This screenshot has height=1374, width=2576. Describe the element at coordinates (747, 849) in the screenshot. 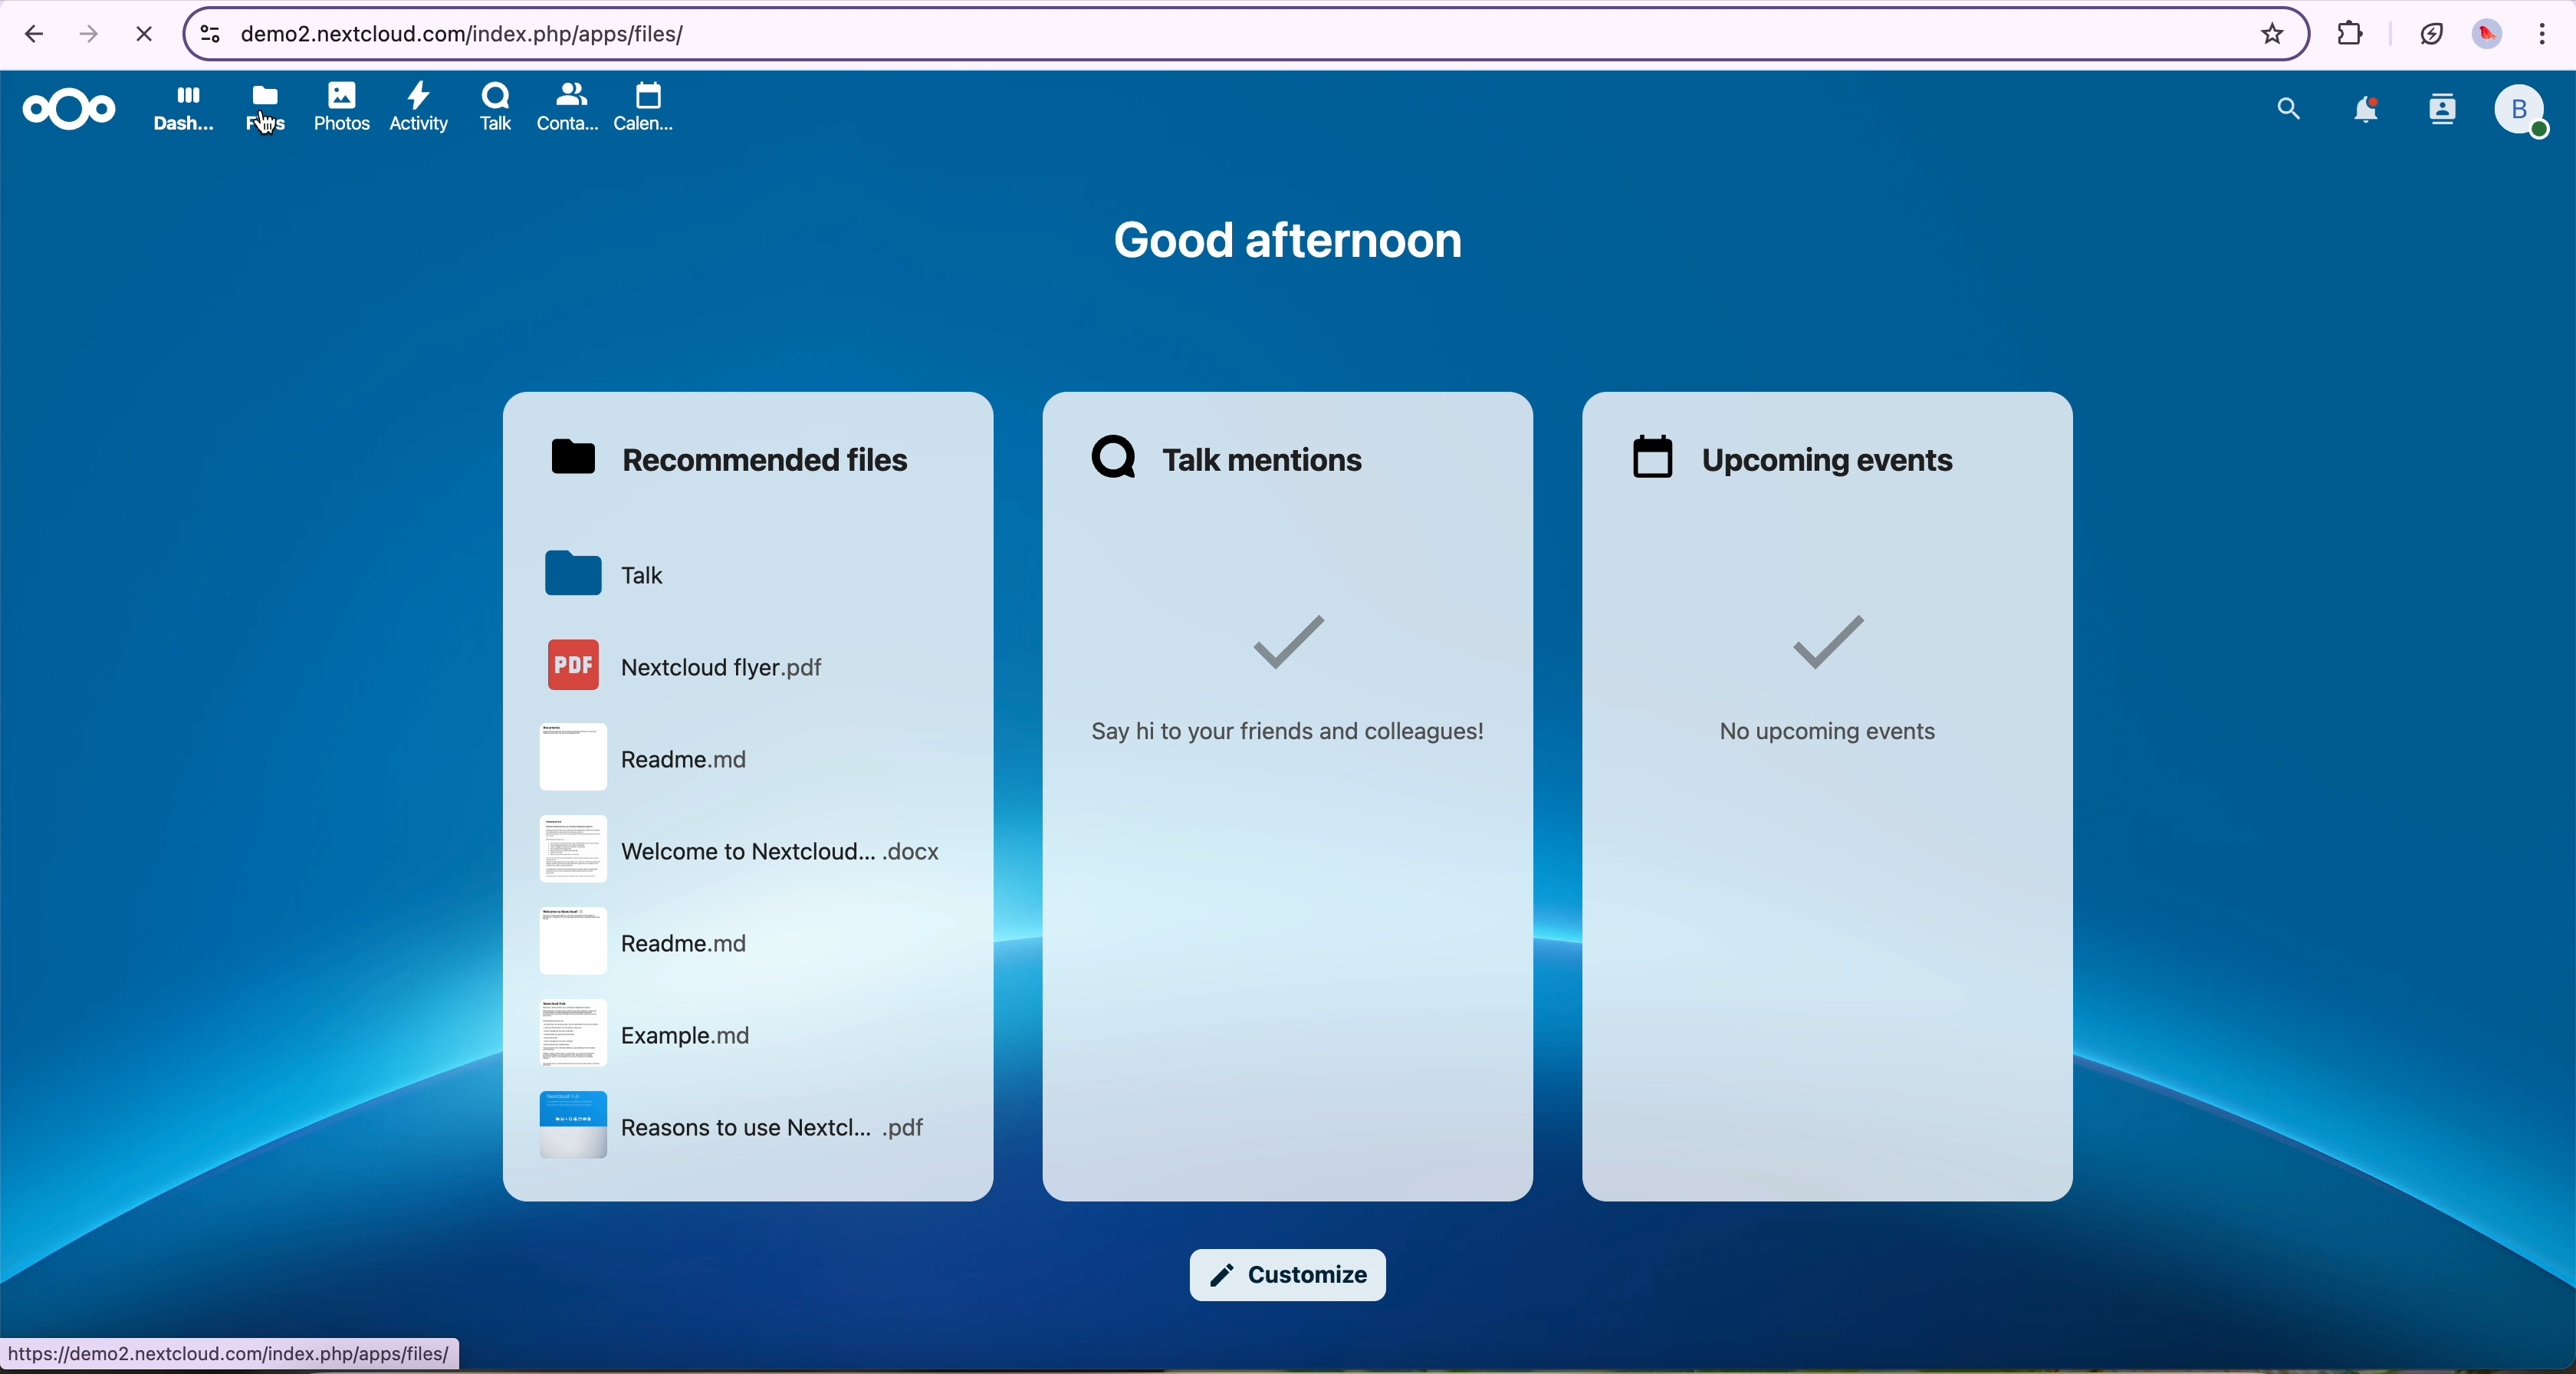

I see `file` at that location.